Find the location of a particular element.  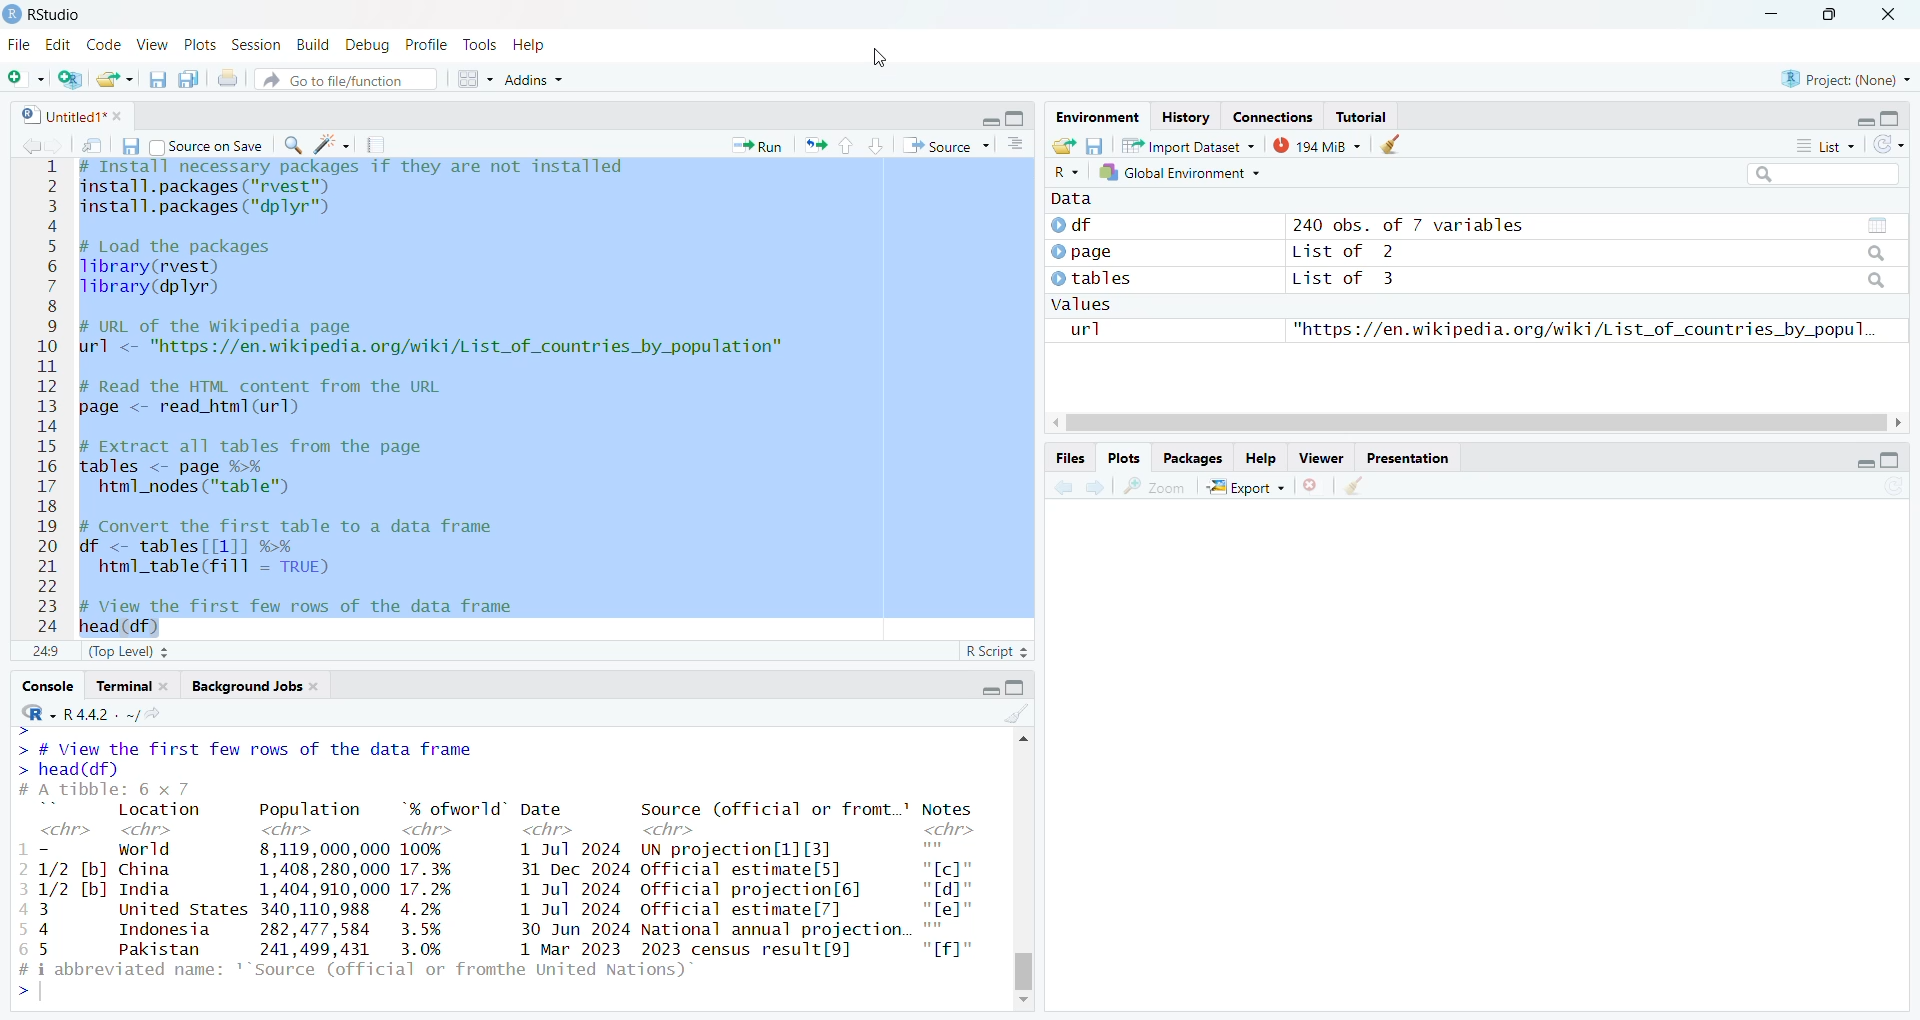

minimize is located at coordinates (988, 121).